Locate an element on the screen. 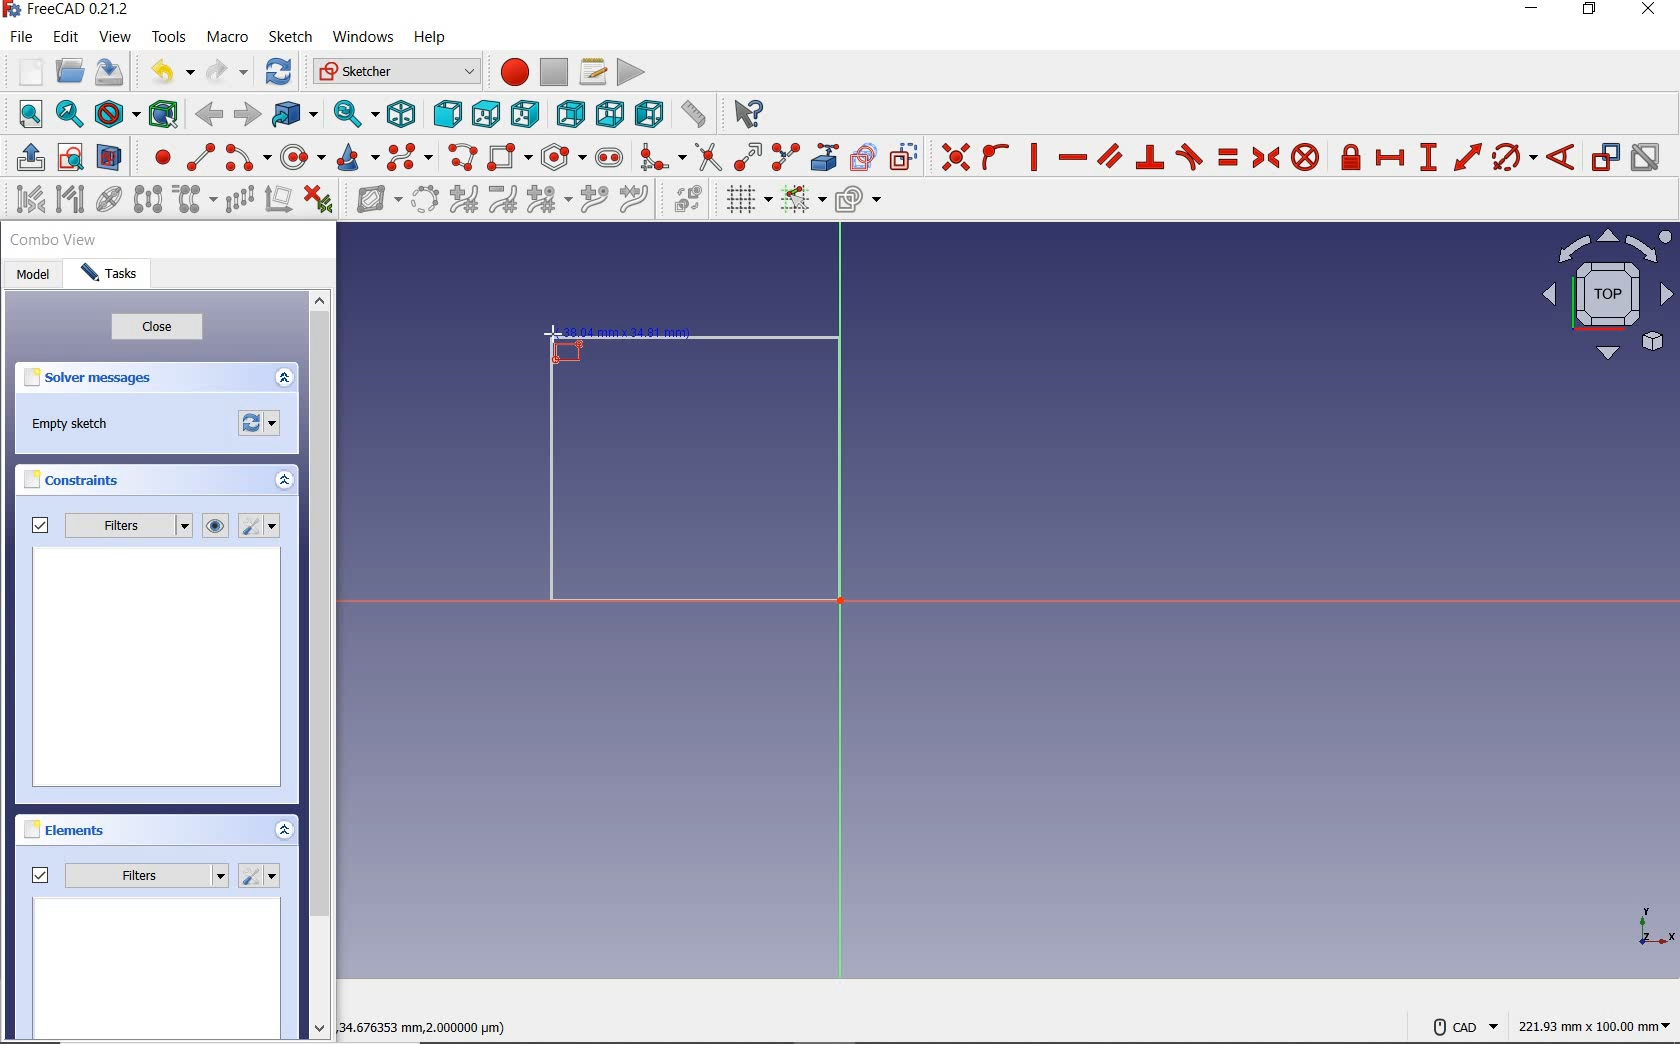  filters is located at coordinates (129, 875).